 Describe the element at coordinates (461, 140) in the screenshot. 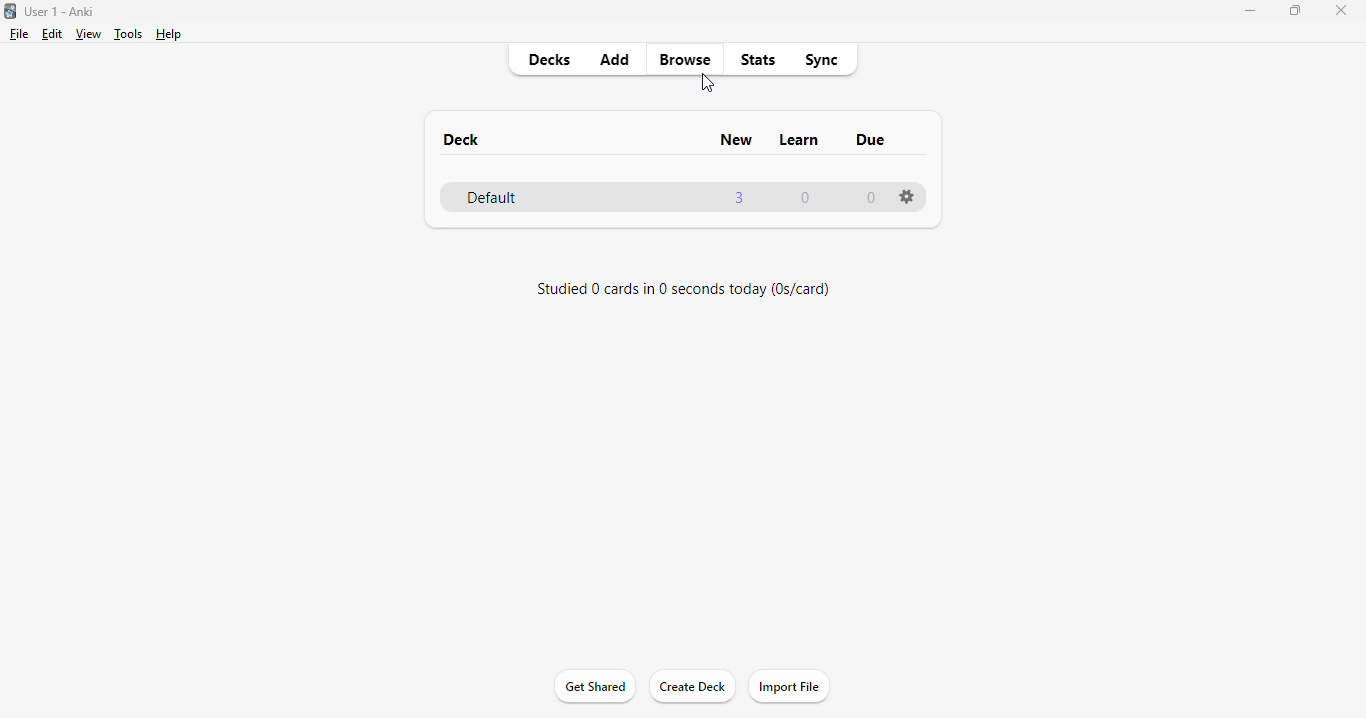

I see `deck` at that location.